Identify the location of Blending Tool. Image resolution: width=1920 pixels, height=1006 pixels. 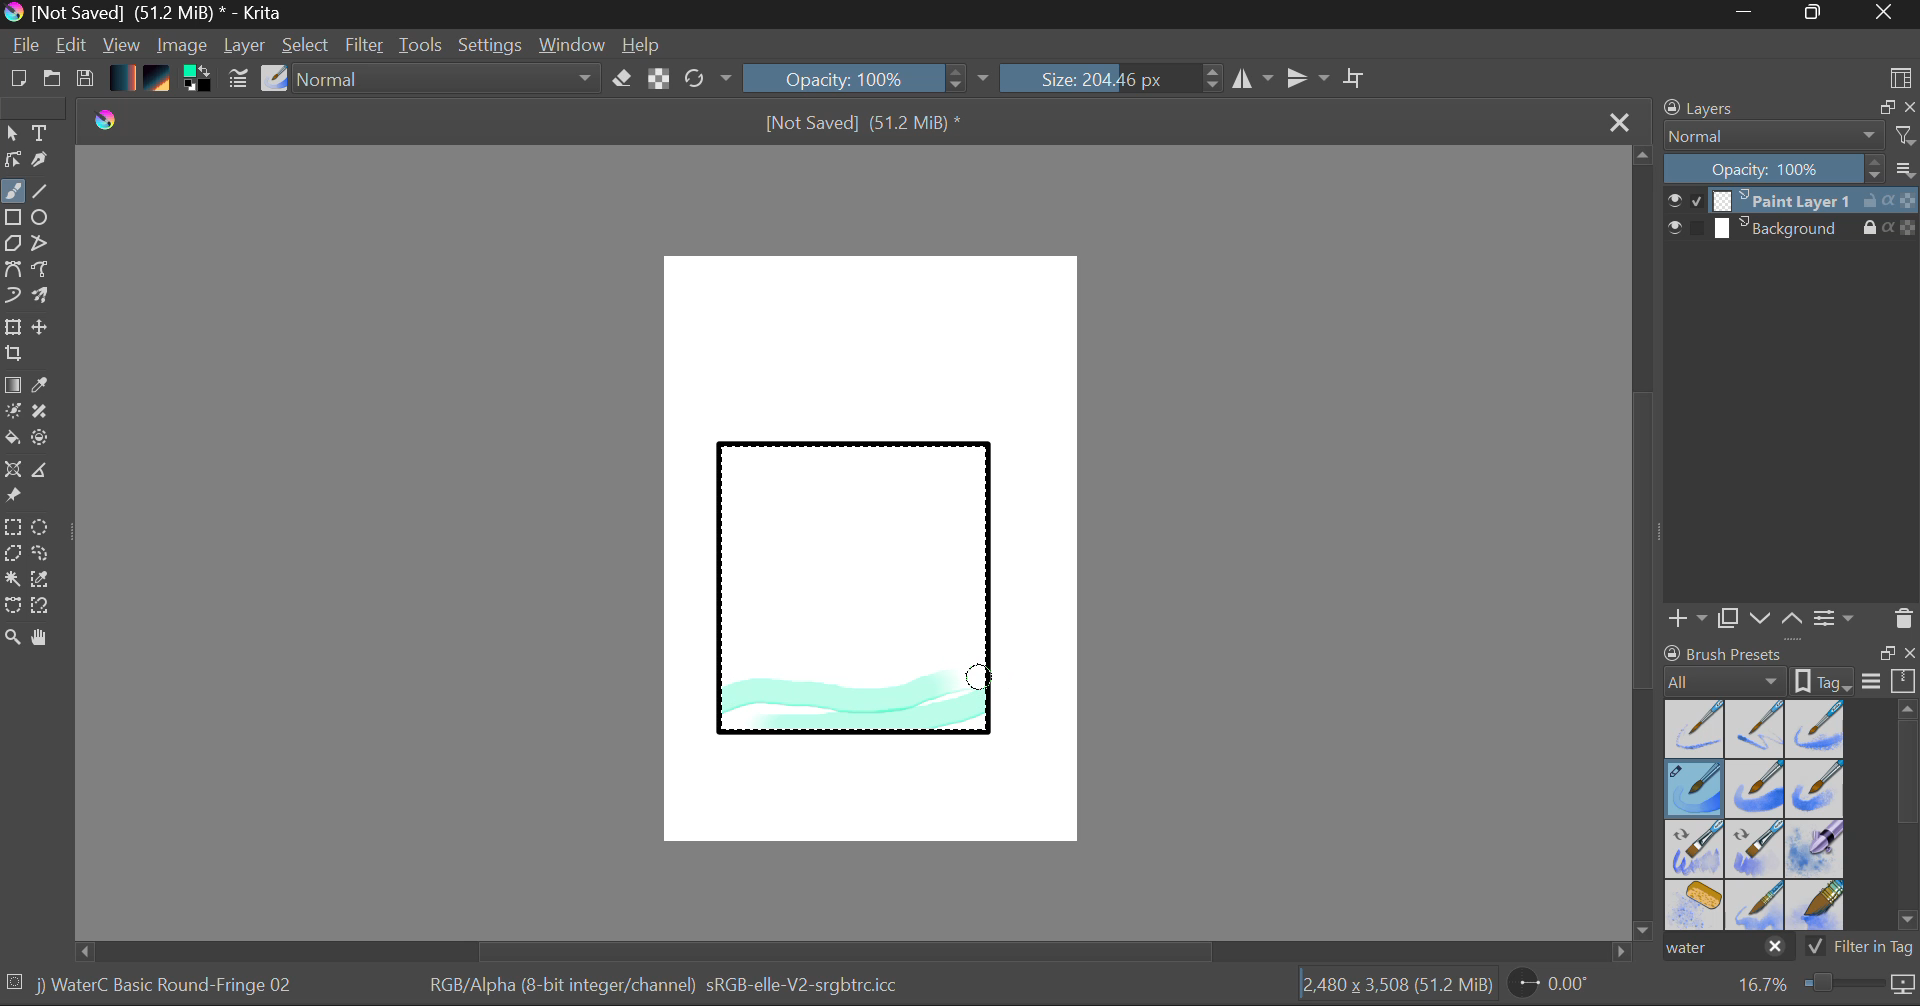
(449, 80).